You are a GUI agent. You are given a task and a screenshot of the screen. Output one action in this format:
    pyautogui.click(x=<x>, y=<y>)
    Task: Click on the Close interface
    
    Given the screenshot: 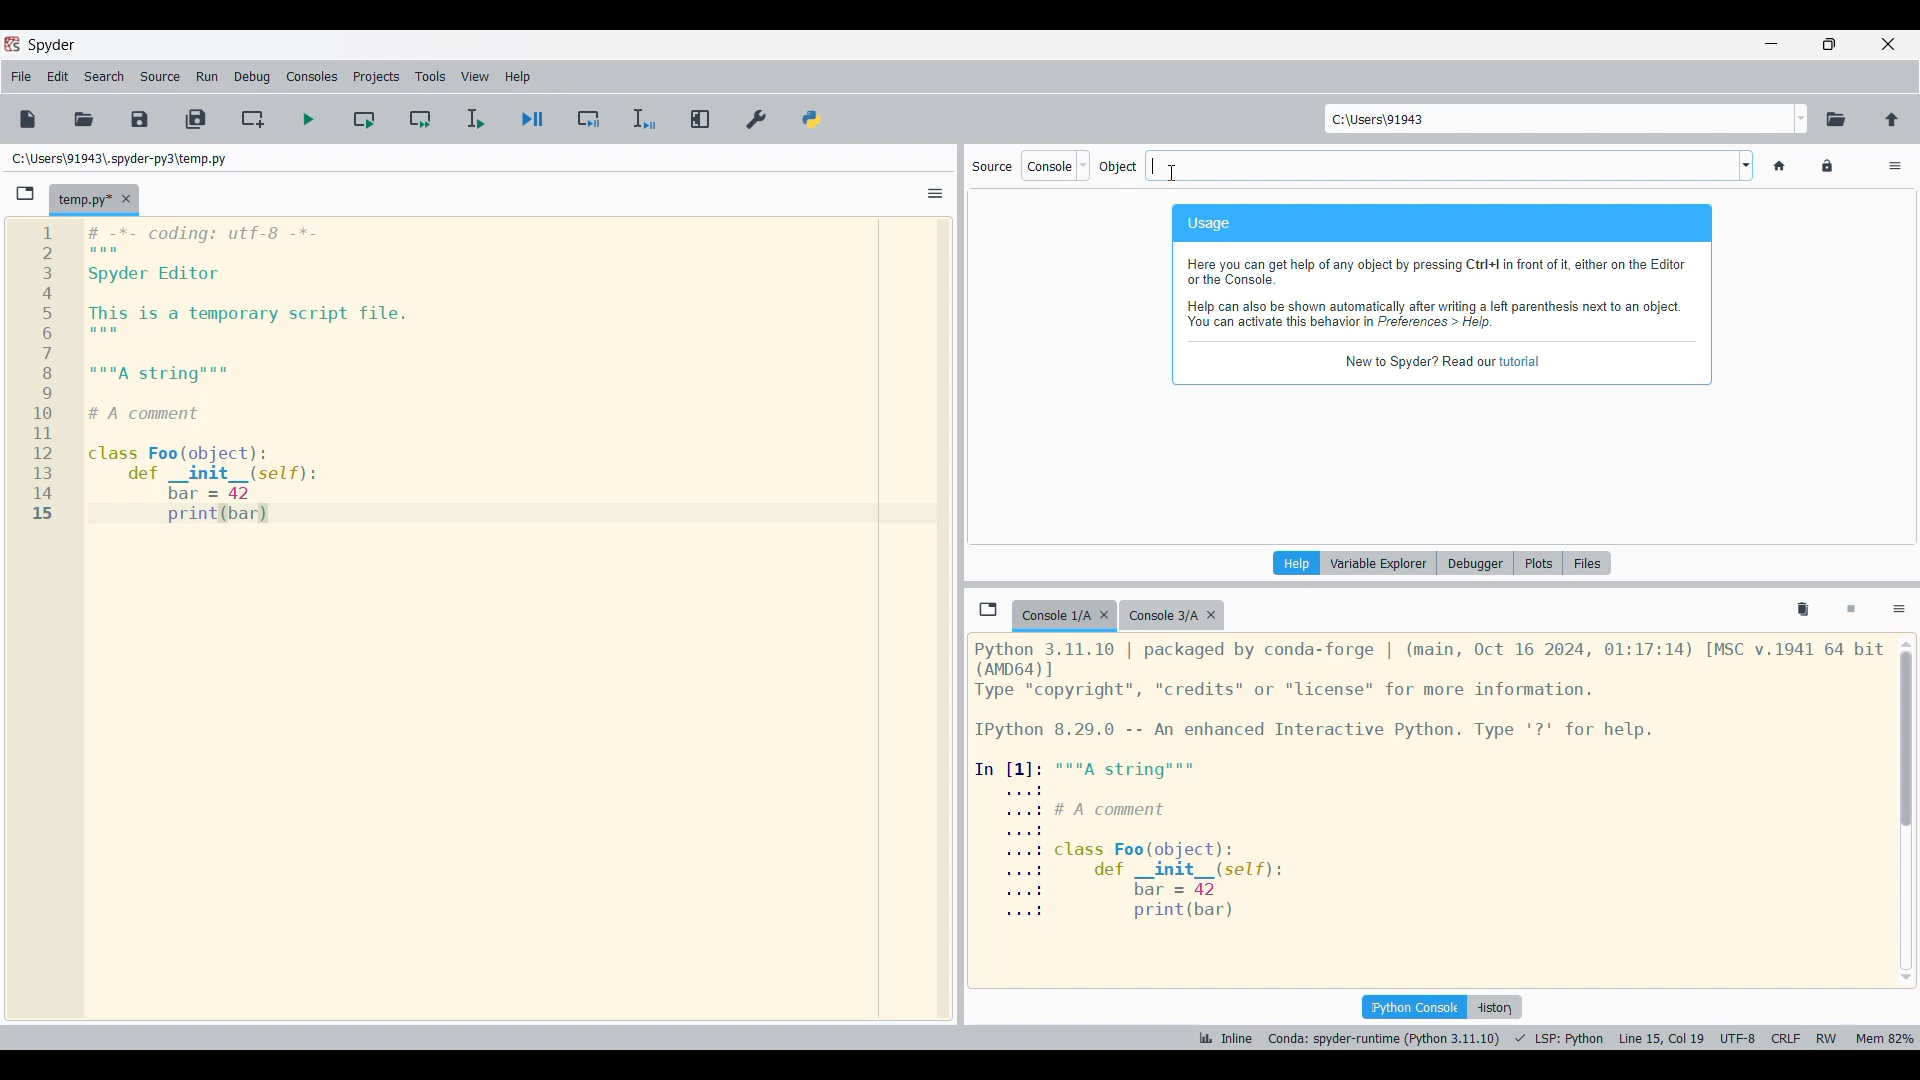 What is the action you would take?
    pyautogui.click(x=1889, y=44)
    